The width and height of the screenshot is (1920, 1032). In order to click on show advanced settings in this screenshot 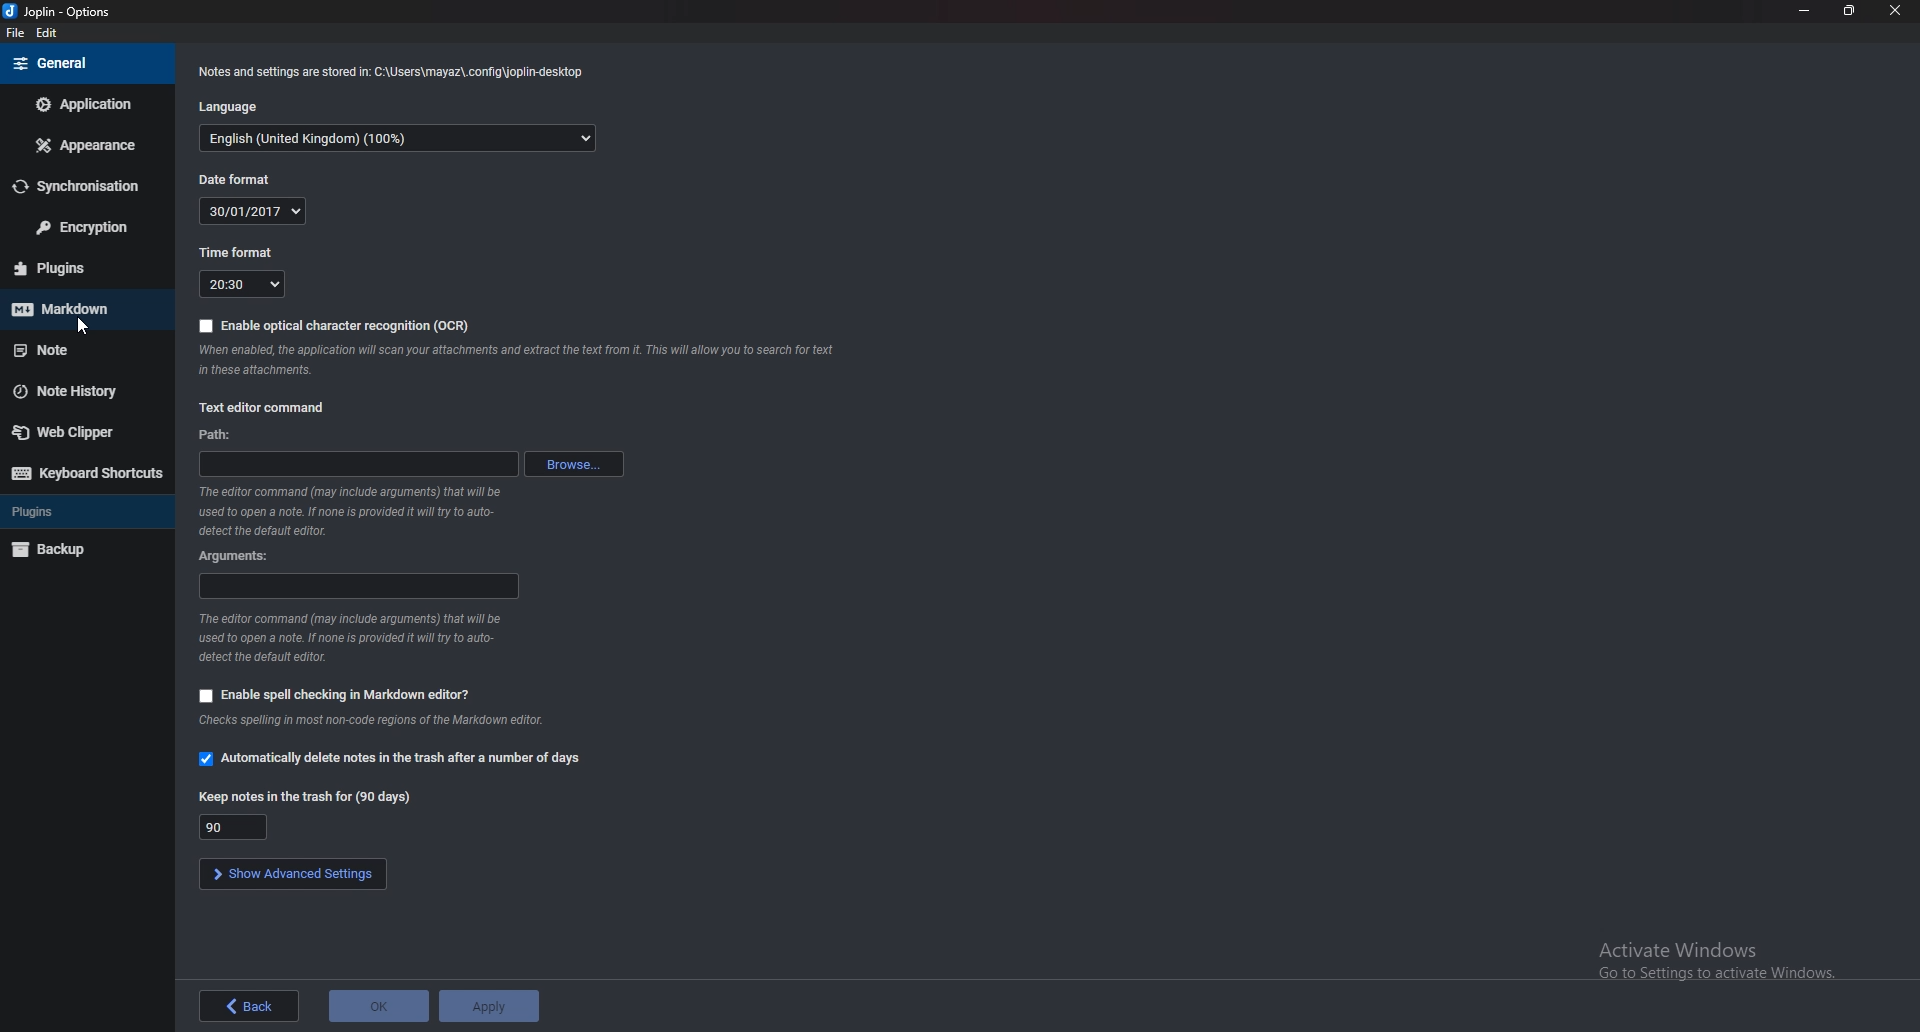, I will do `click(291, 873)`.